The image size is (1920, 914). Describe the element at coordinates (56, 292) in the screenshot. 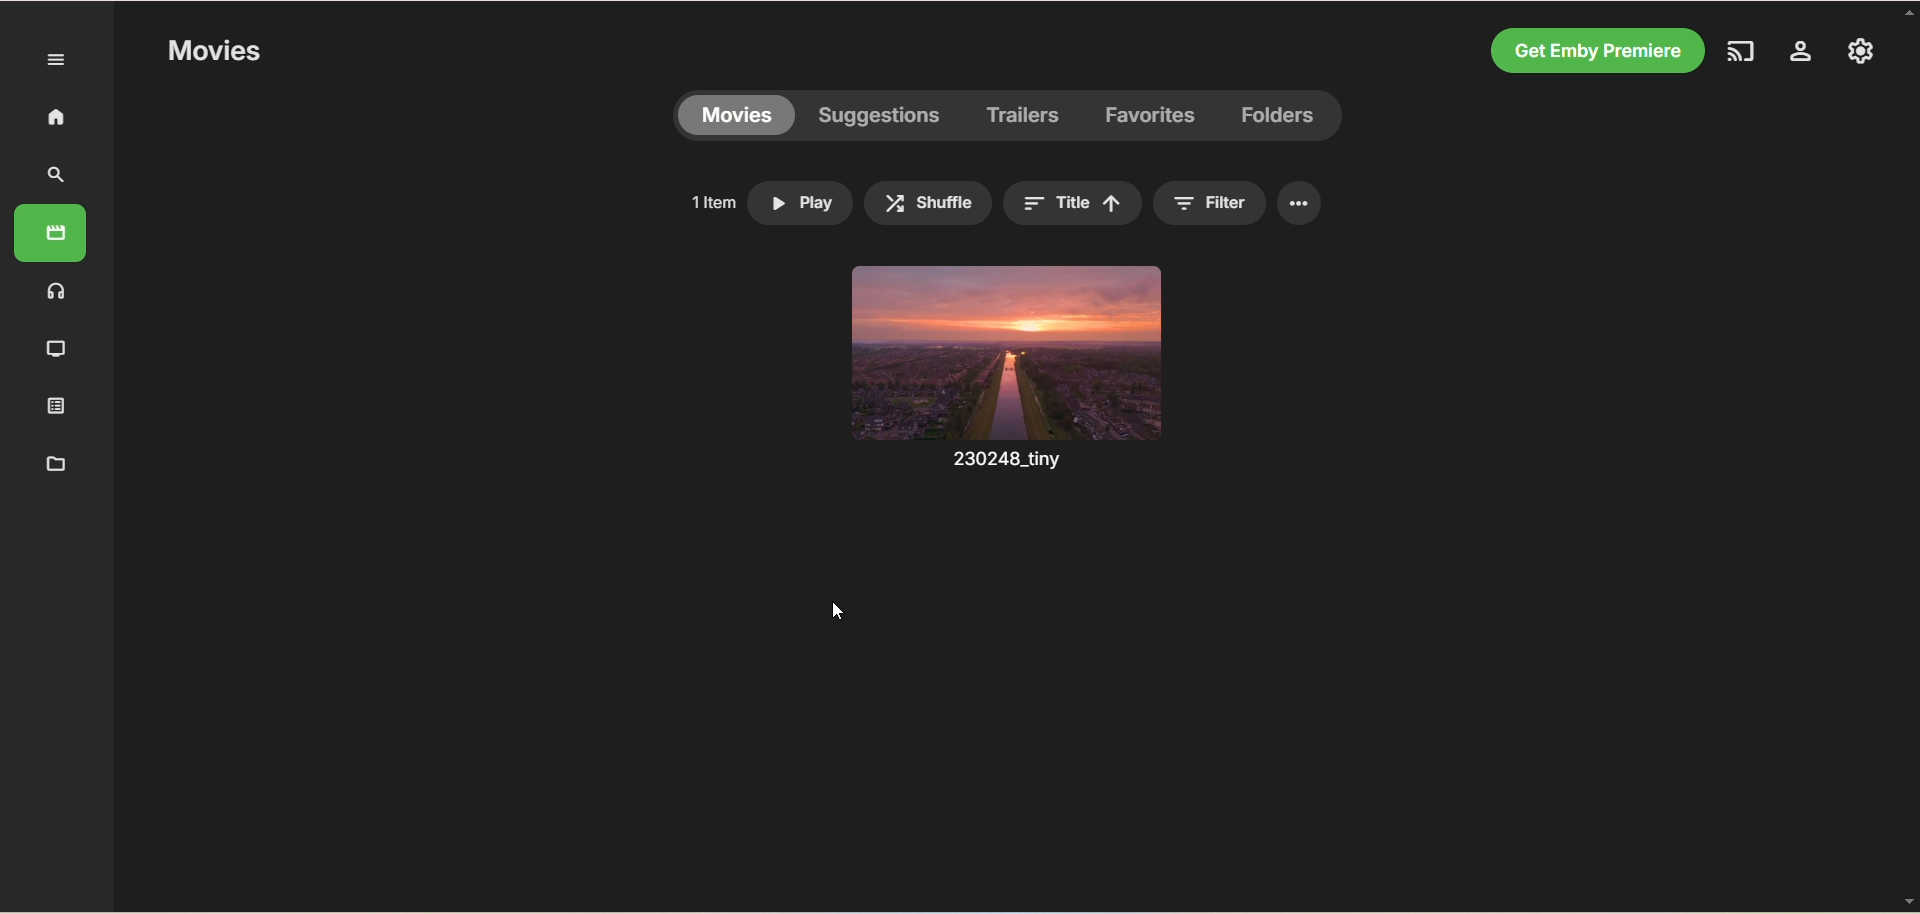

I see `music` at that location.